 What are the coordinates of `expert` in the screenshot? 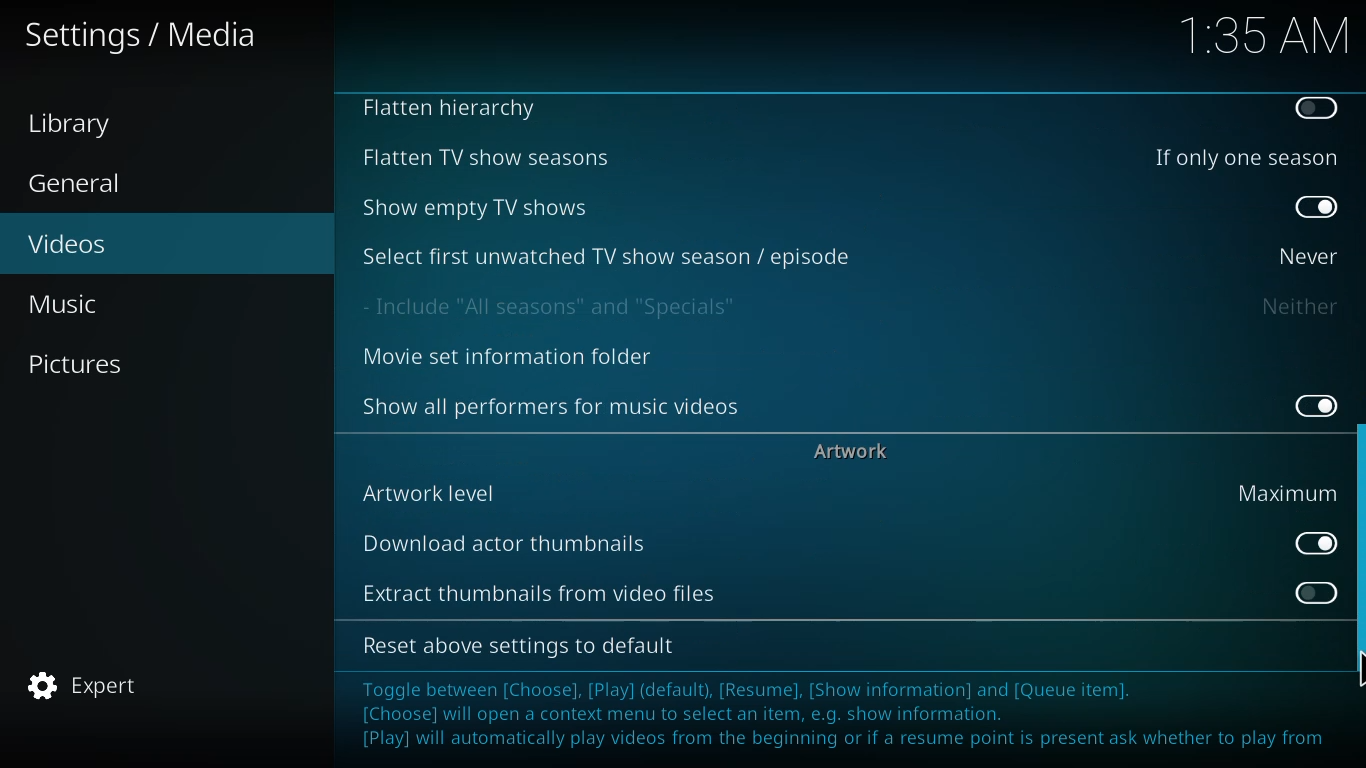 It's located at (85, 686).